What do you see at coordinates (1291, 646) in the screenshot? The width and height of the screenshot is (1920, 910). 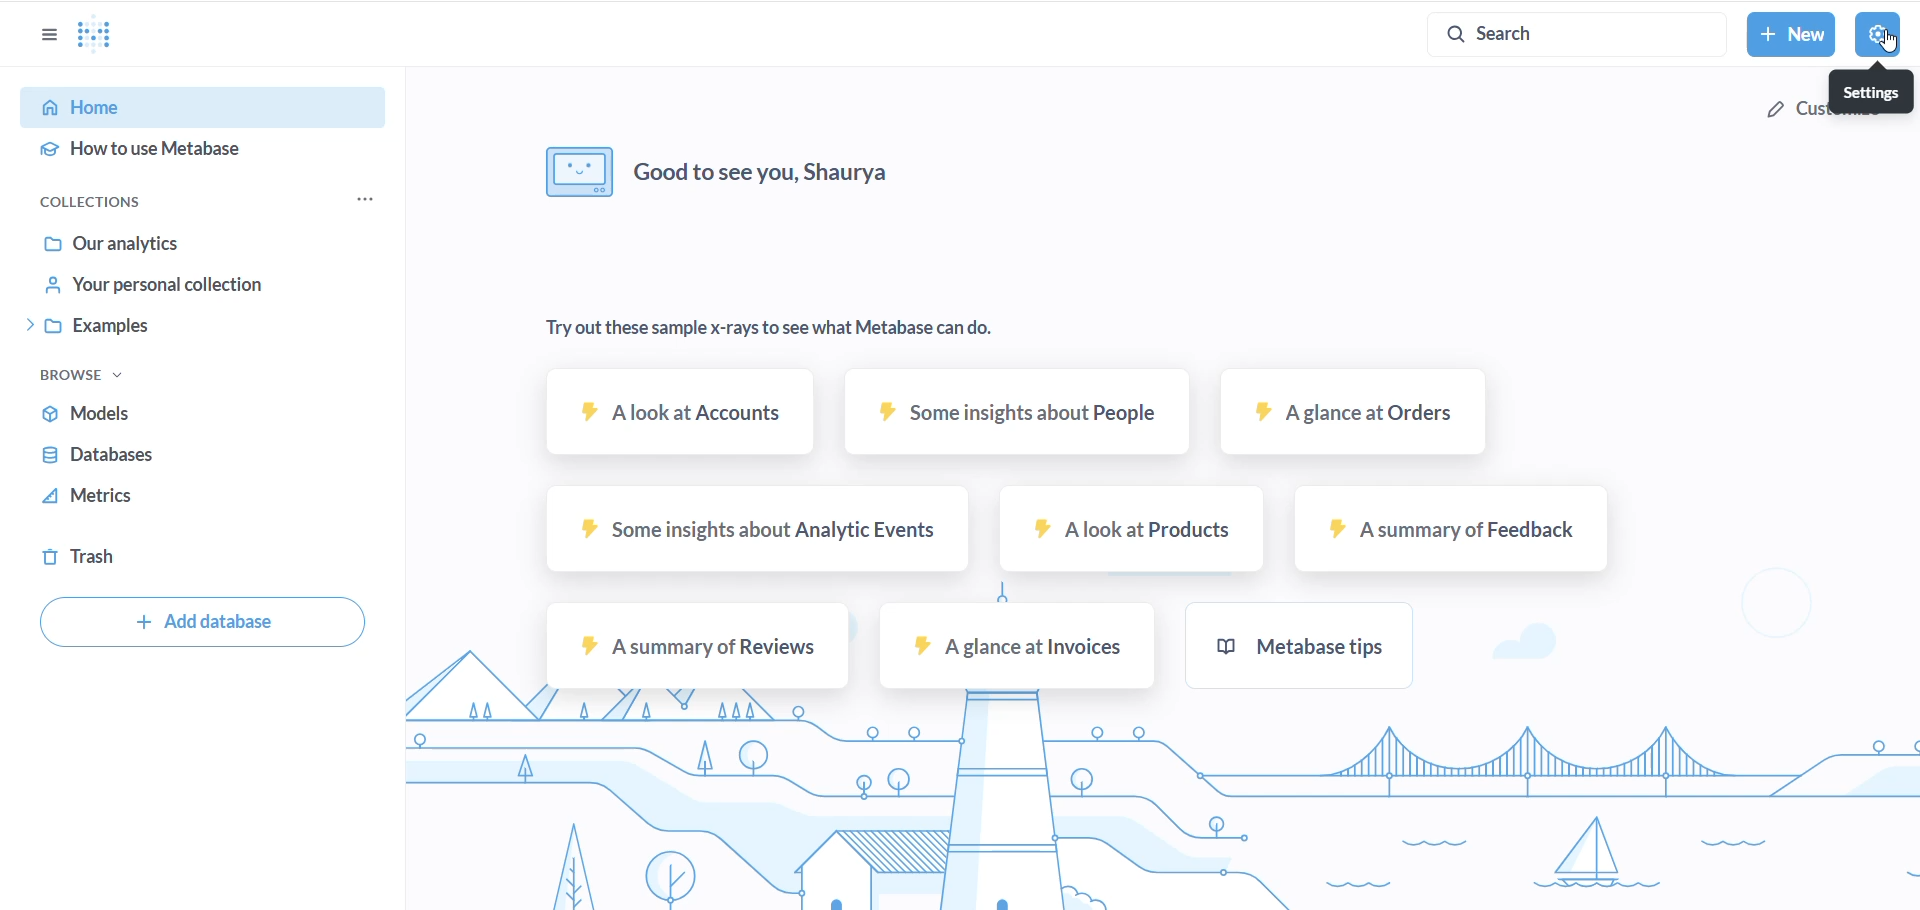 I see `metabase tip sample` at bounding box center [1291, 646].